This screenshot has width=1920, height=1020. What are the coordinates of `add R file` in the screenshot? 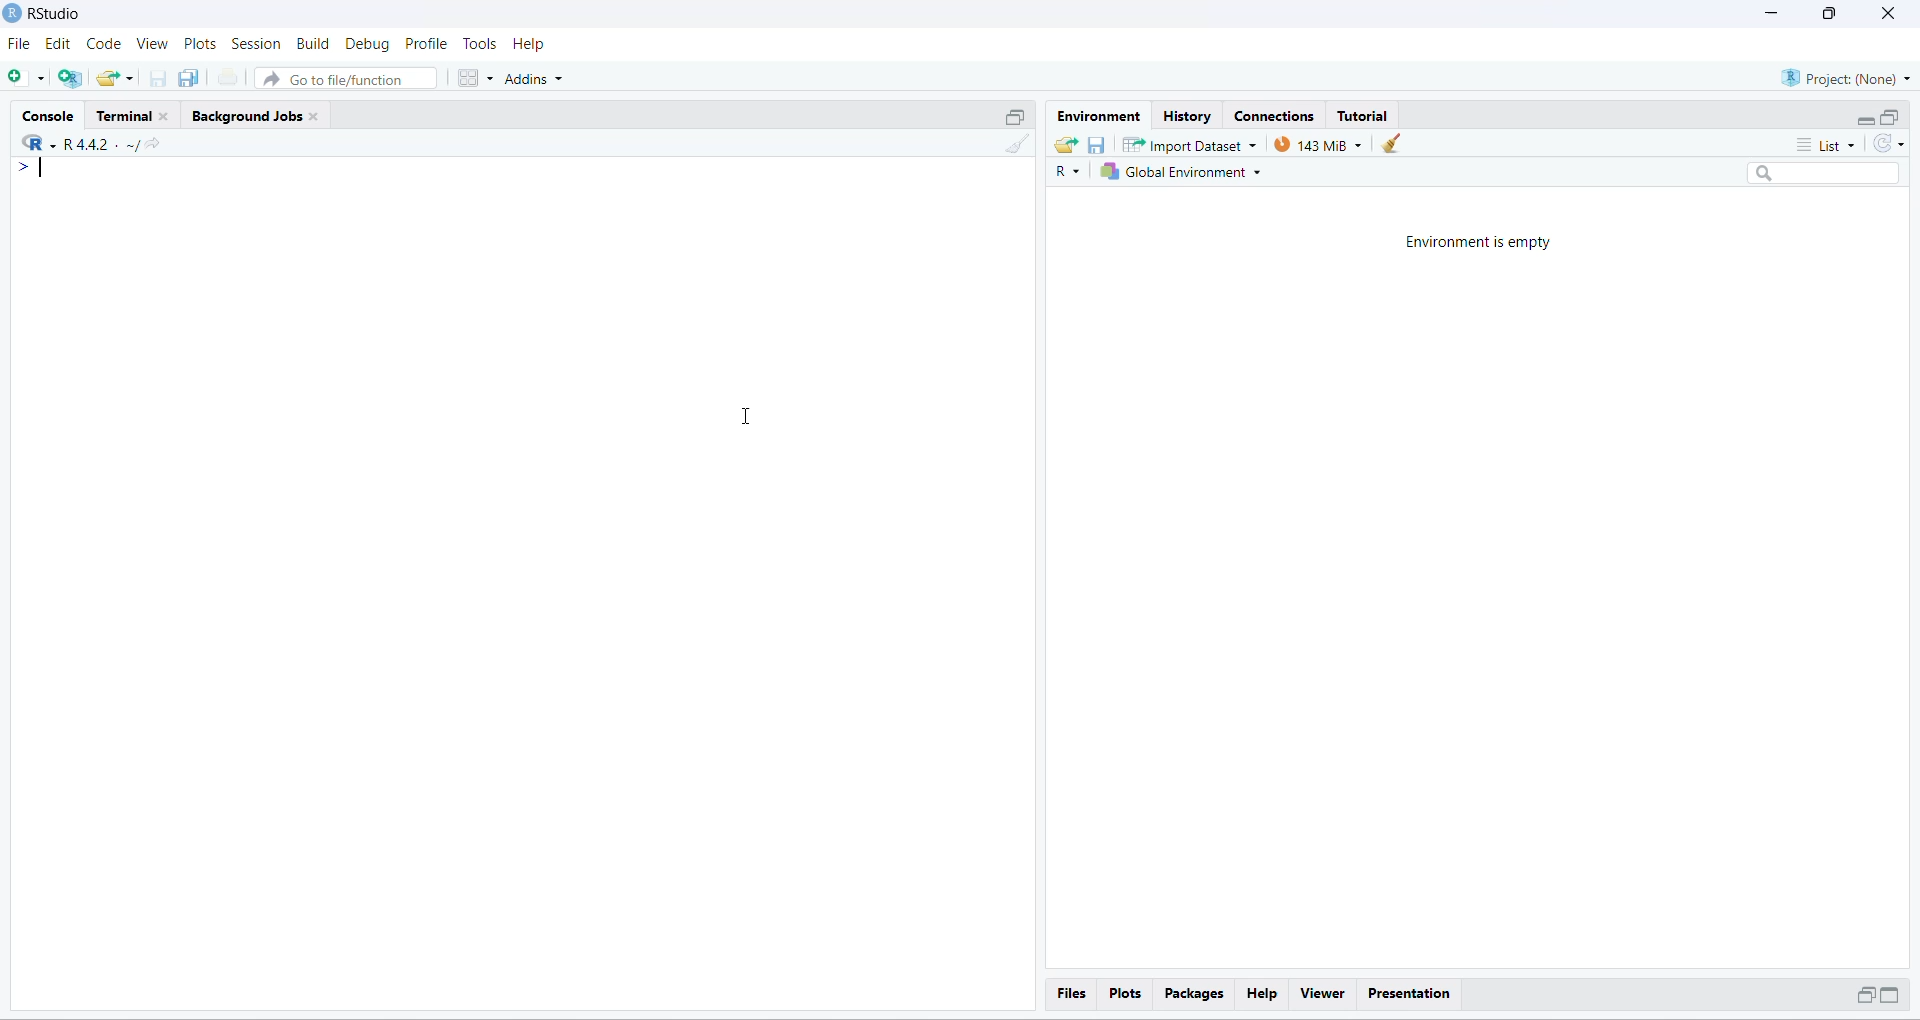 It's located at (70, 79).